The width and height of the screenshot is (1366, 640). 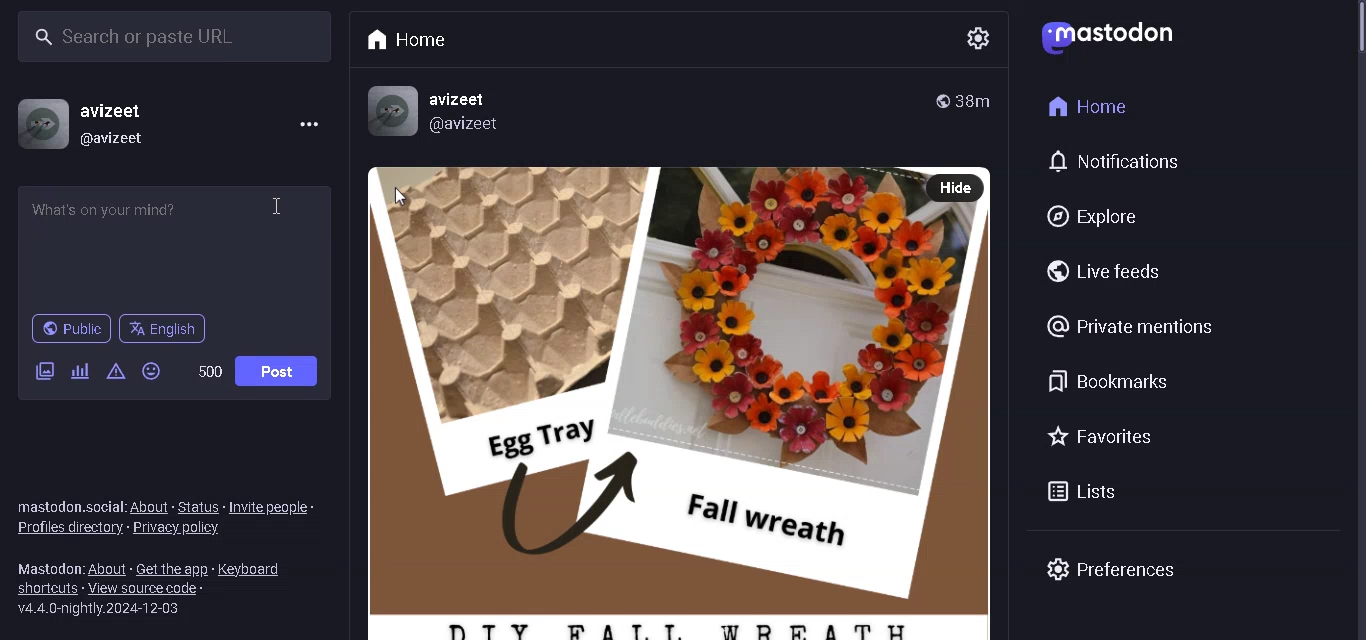 I want to click on home tab, so click(x=414, y=41).